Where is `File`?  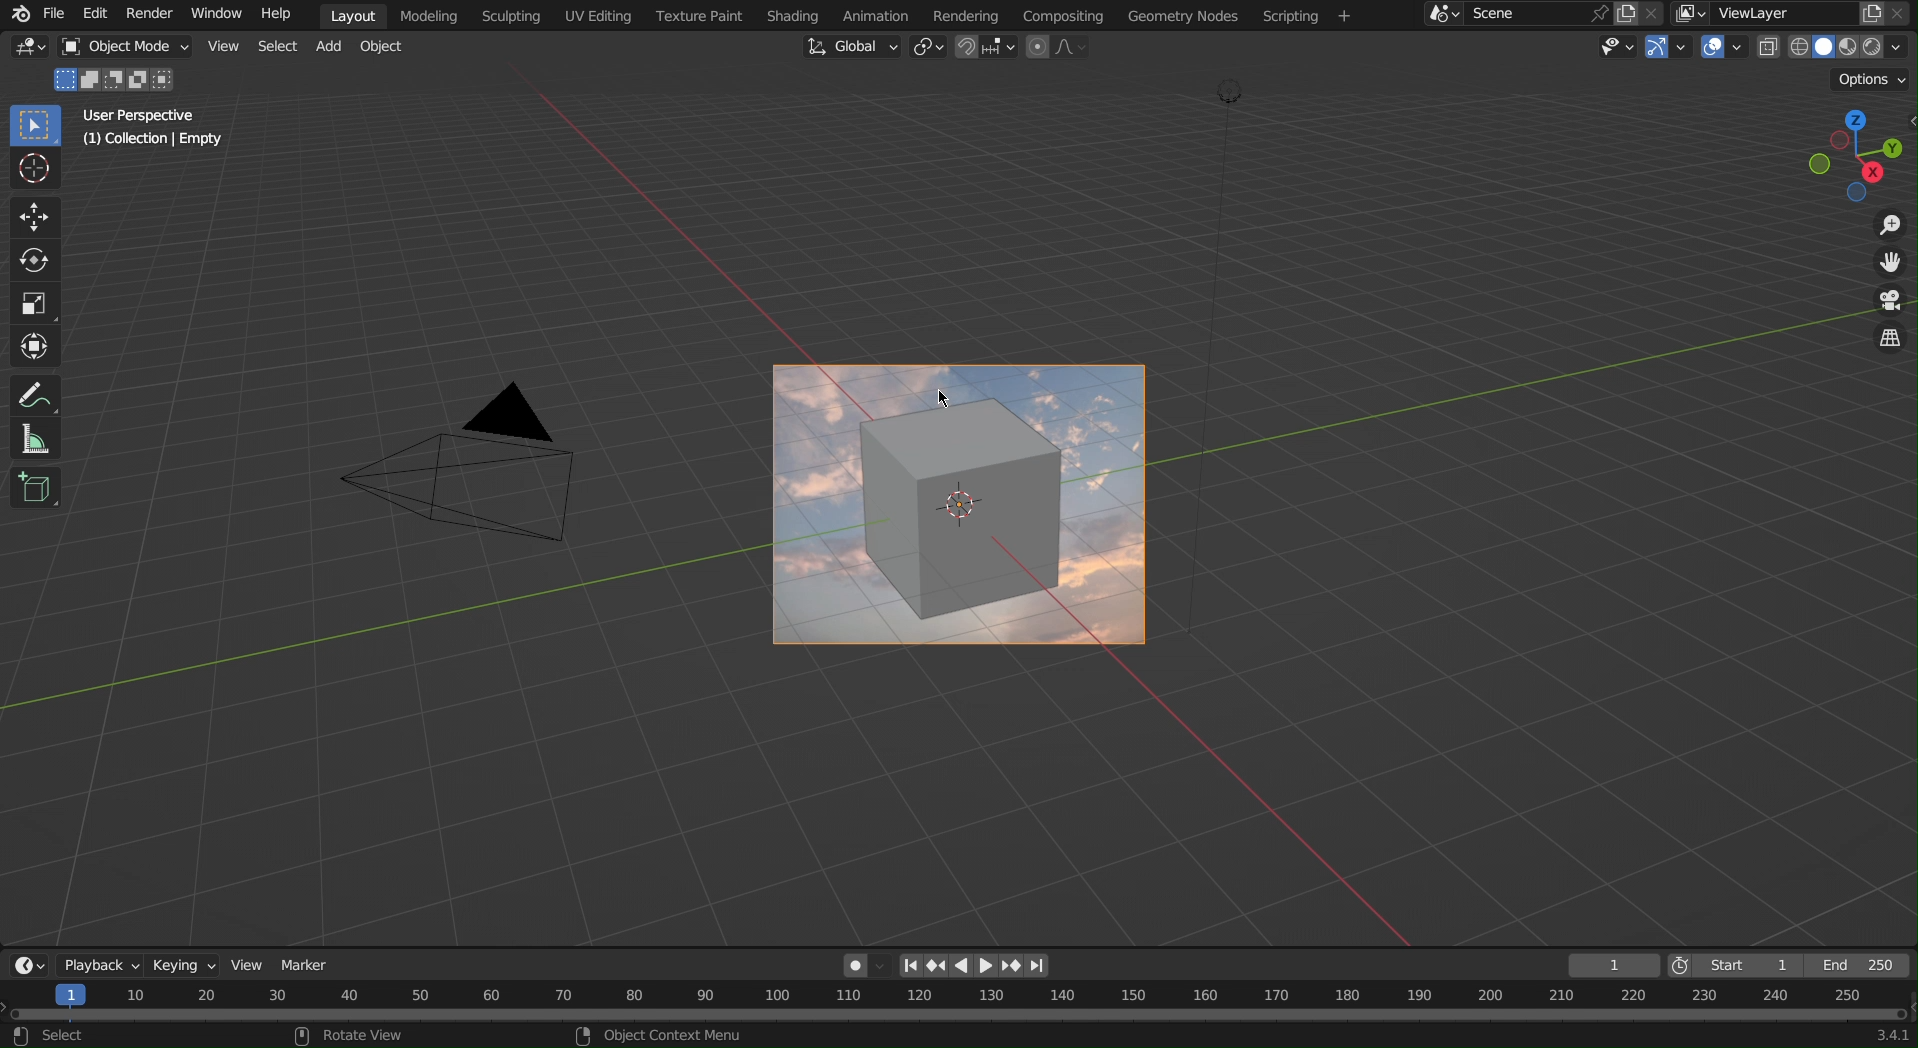
File is located at coordinates (53, 14).